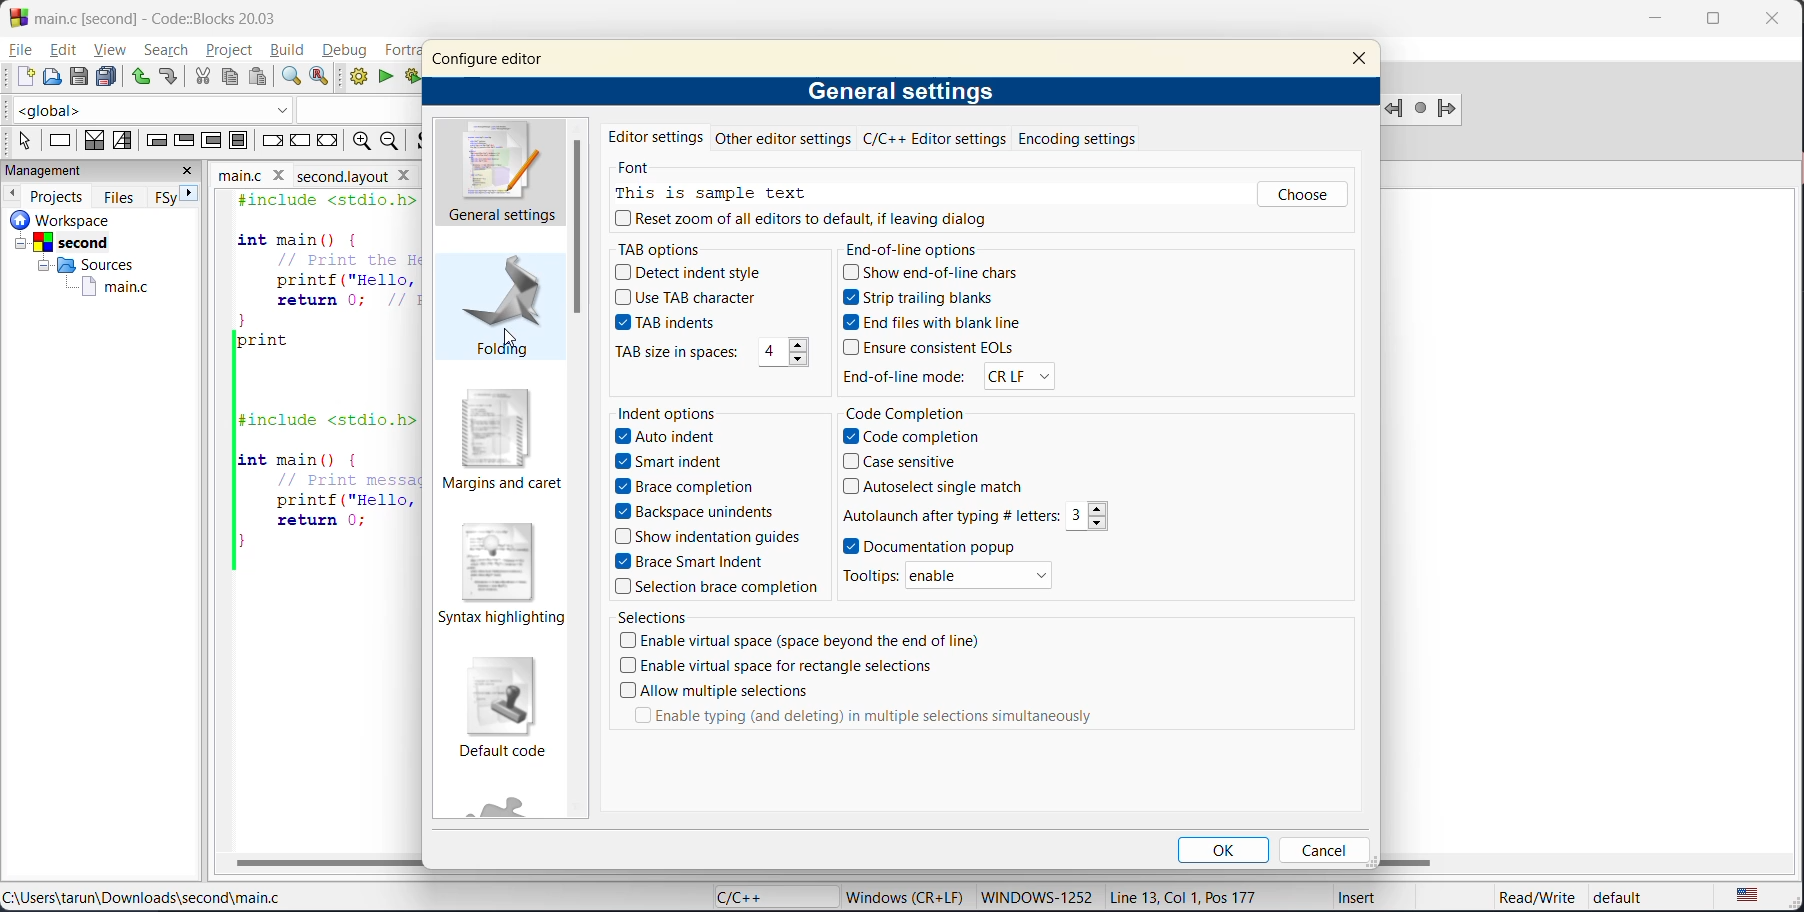 The height and width of the screenshot is (912, 1804). I want to click on project, so click(229, 50).